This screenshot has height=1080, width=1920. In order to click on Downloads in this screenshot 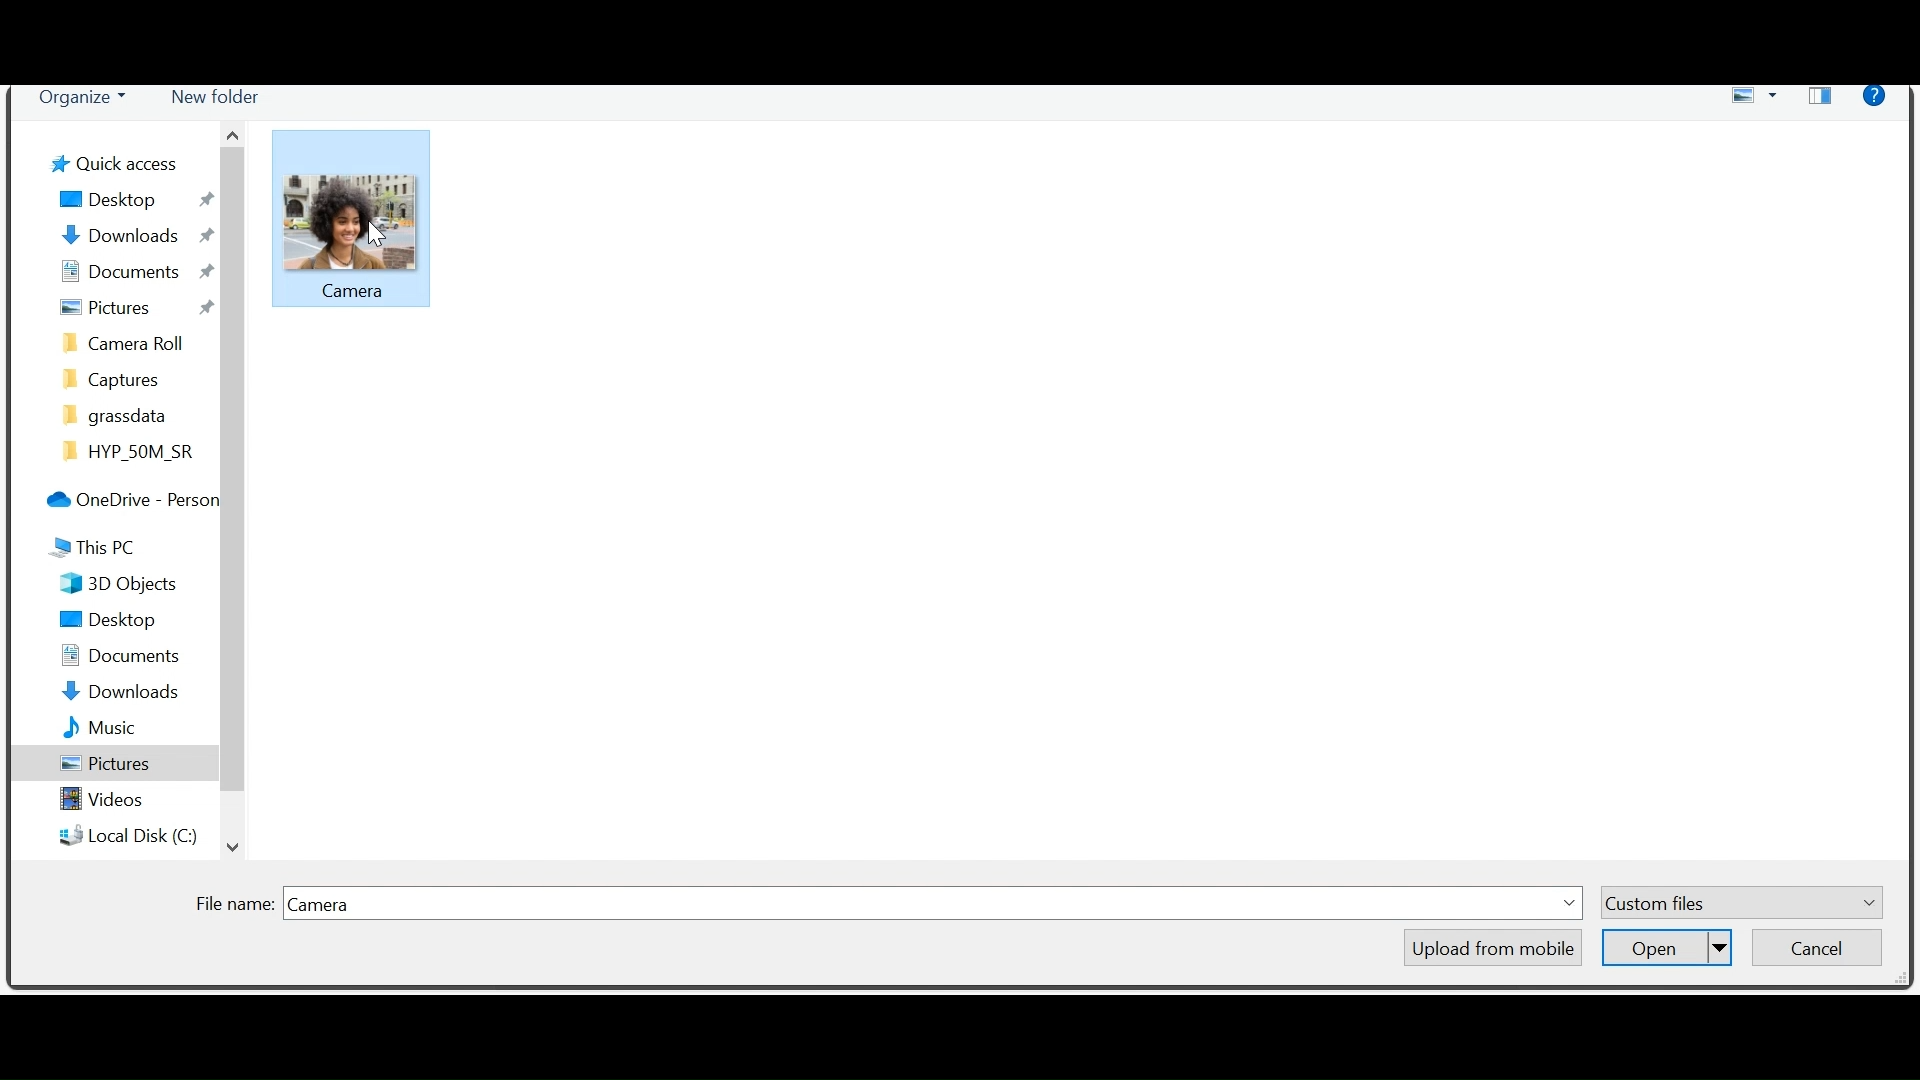, I will do `click(122, 691)`.